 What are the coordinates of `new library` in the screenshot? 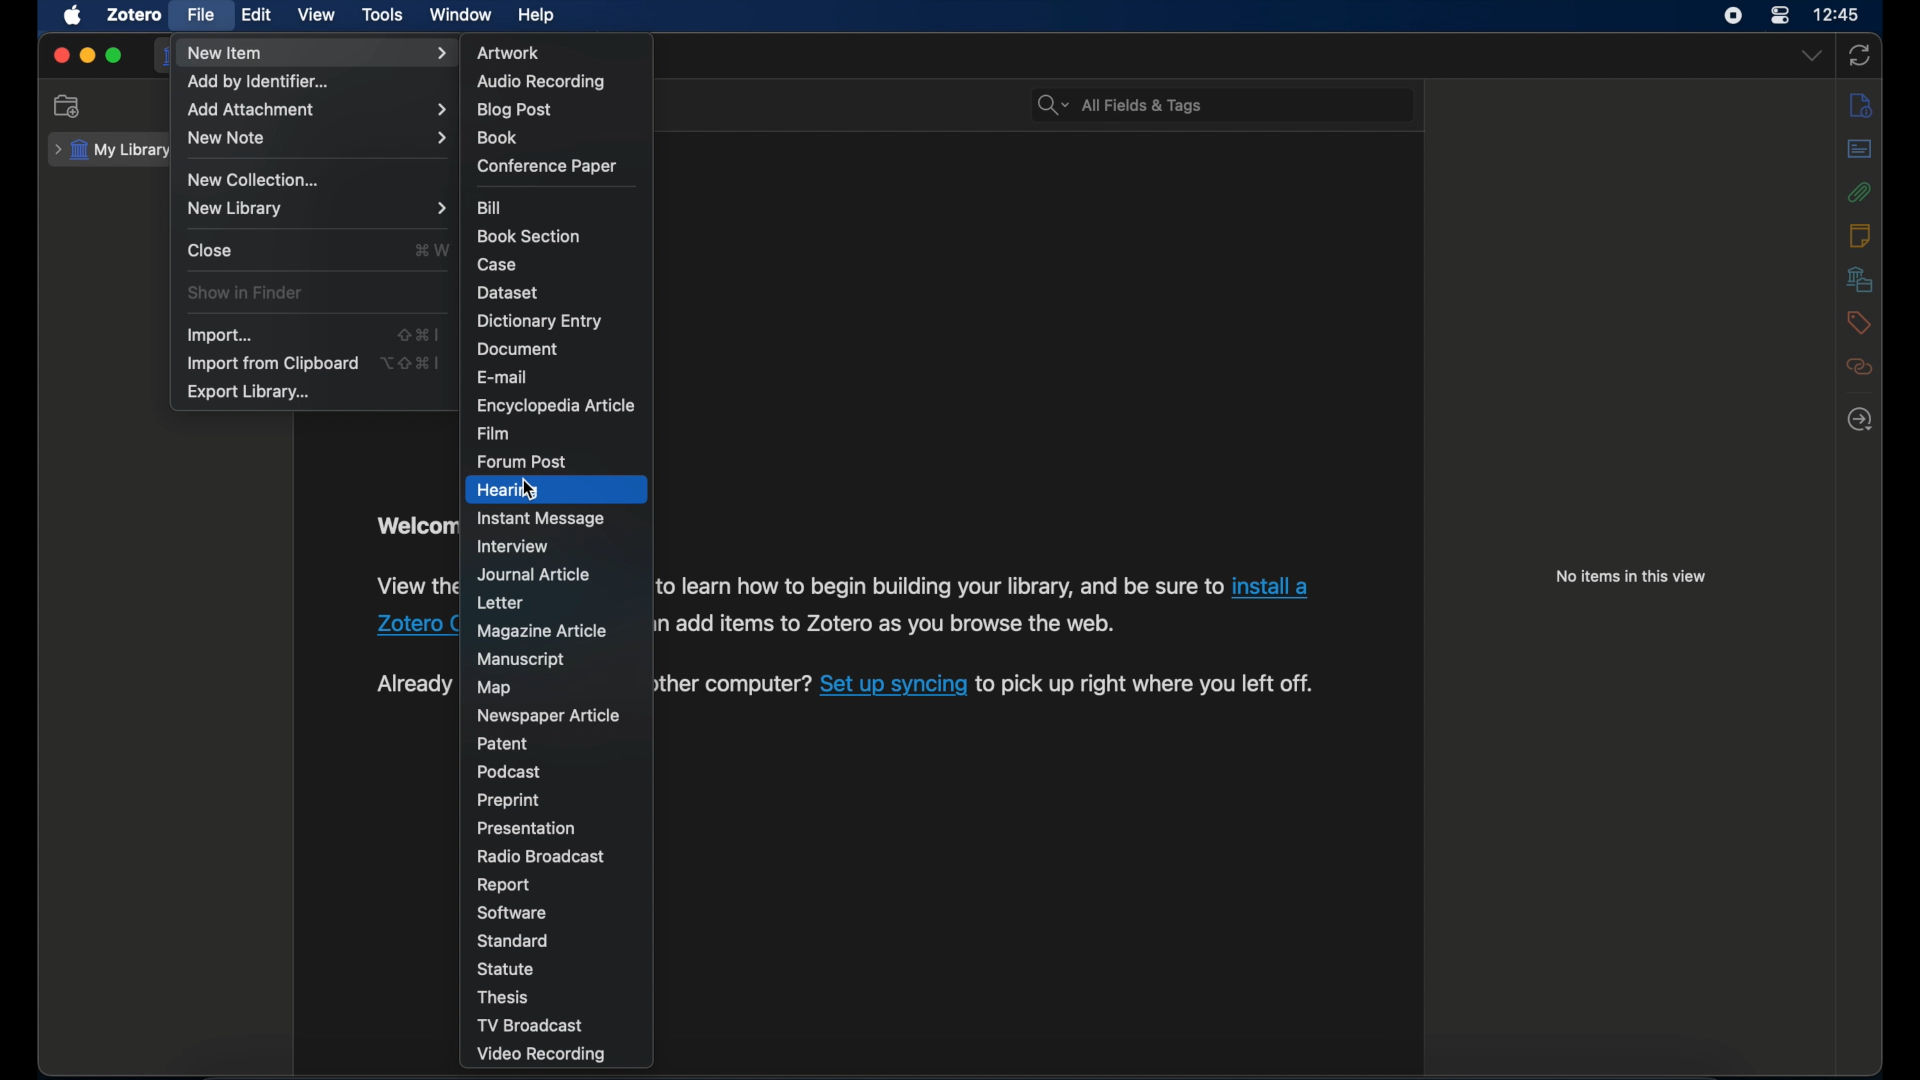 It's located at (319, 208).